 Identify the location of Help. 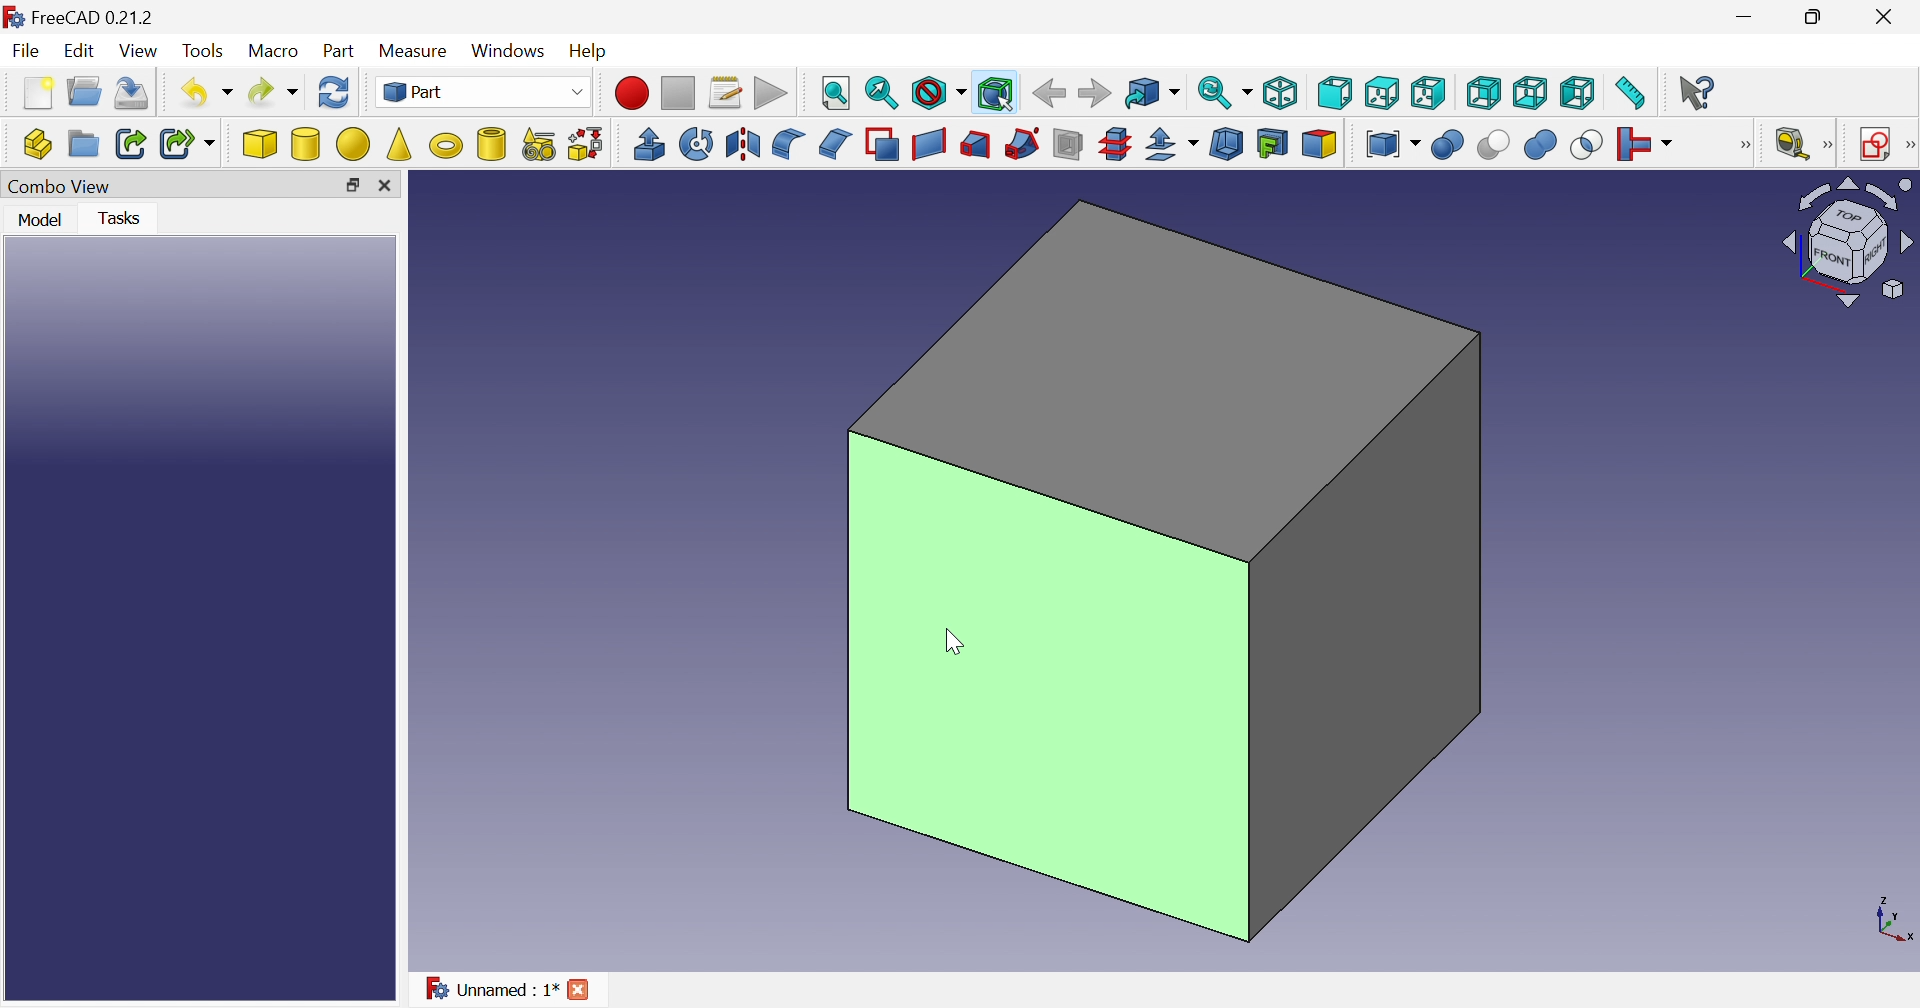
(593, 49).